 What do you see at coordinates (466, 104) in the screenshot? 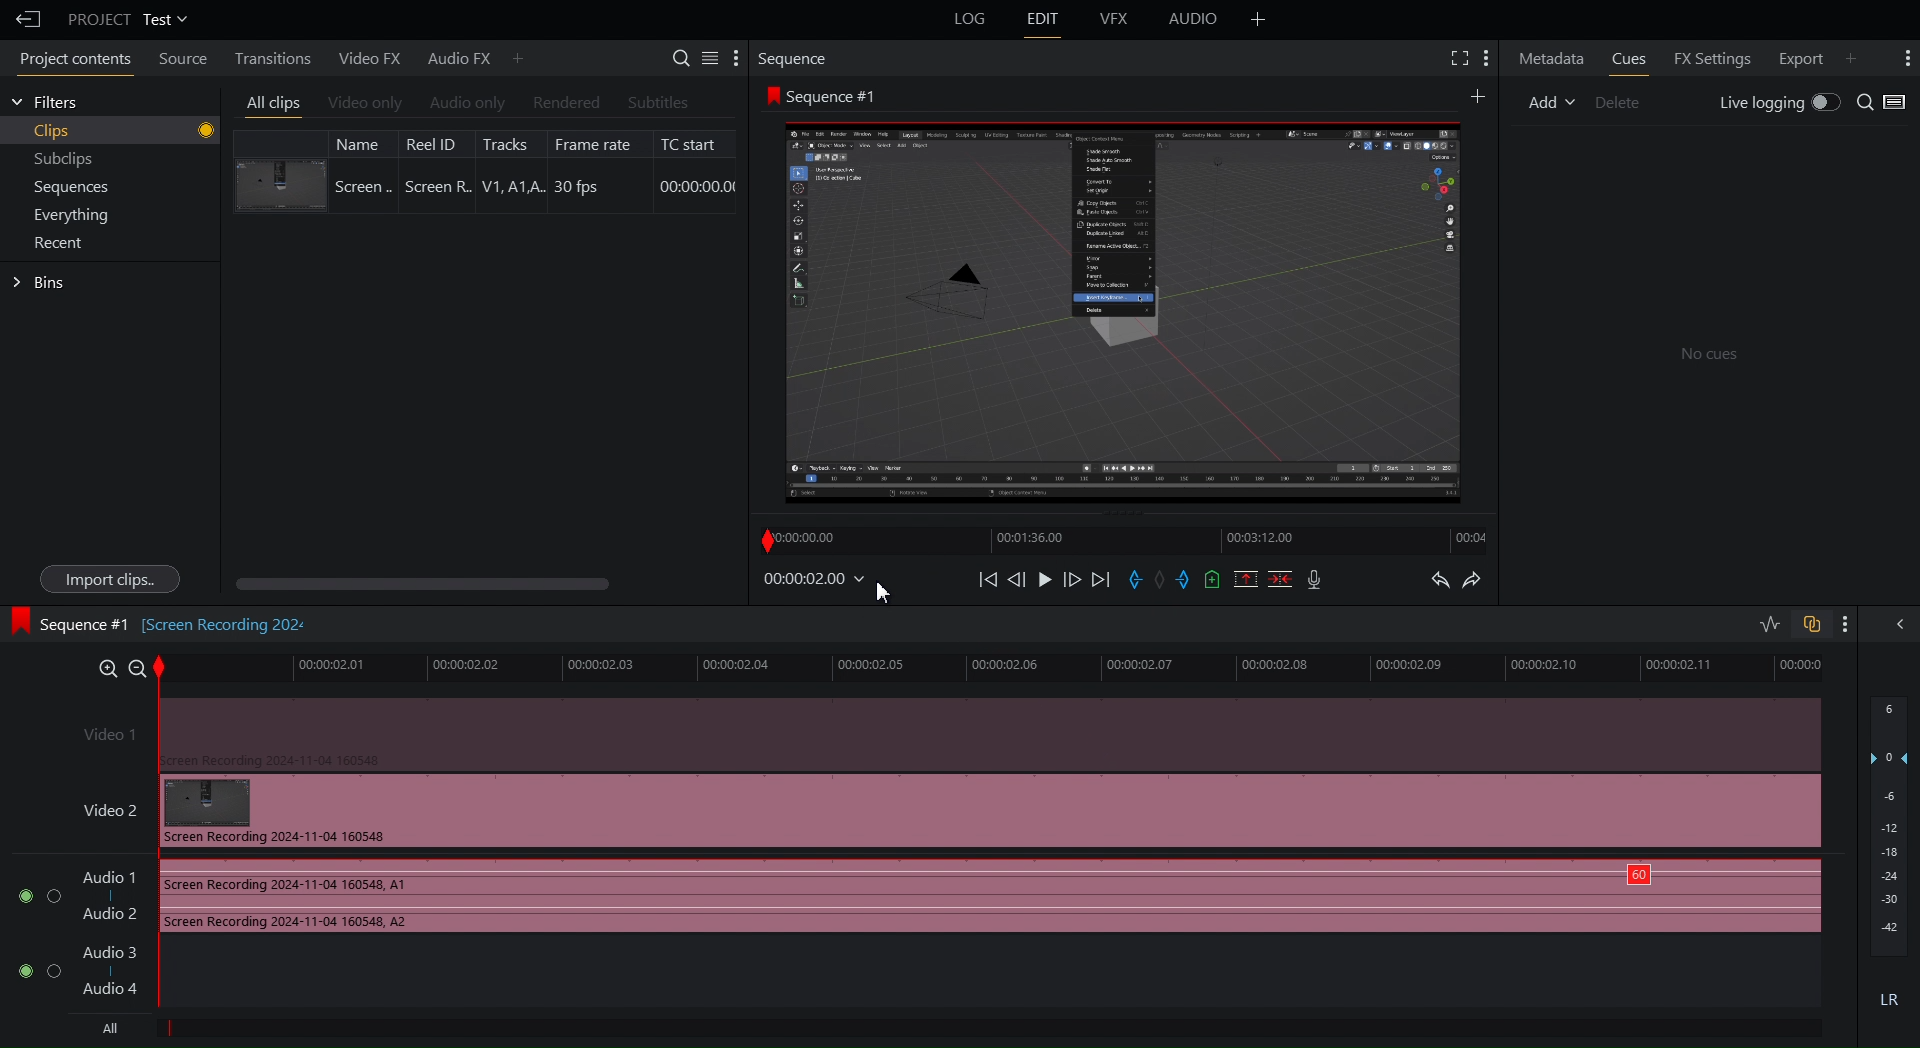
I see `Audio Only` at bounding box center [466, 104].